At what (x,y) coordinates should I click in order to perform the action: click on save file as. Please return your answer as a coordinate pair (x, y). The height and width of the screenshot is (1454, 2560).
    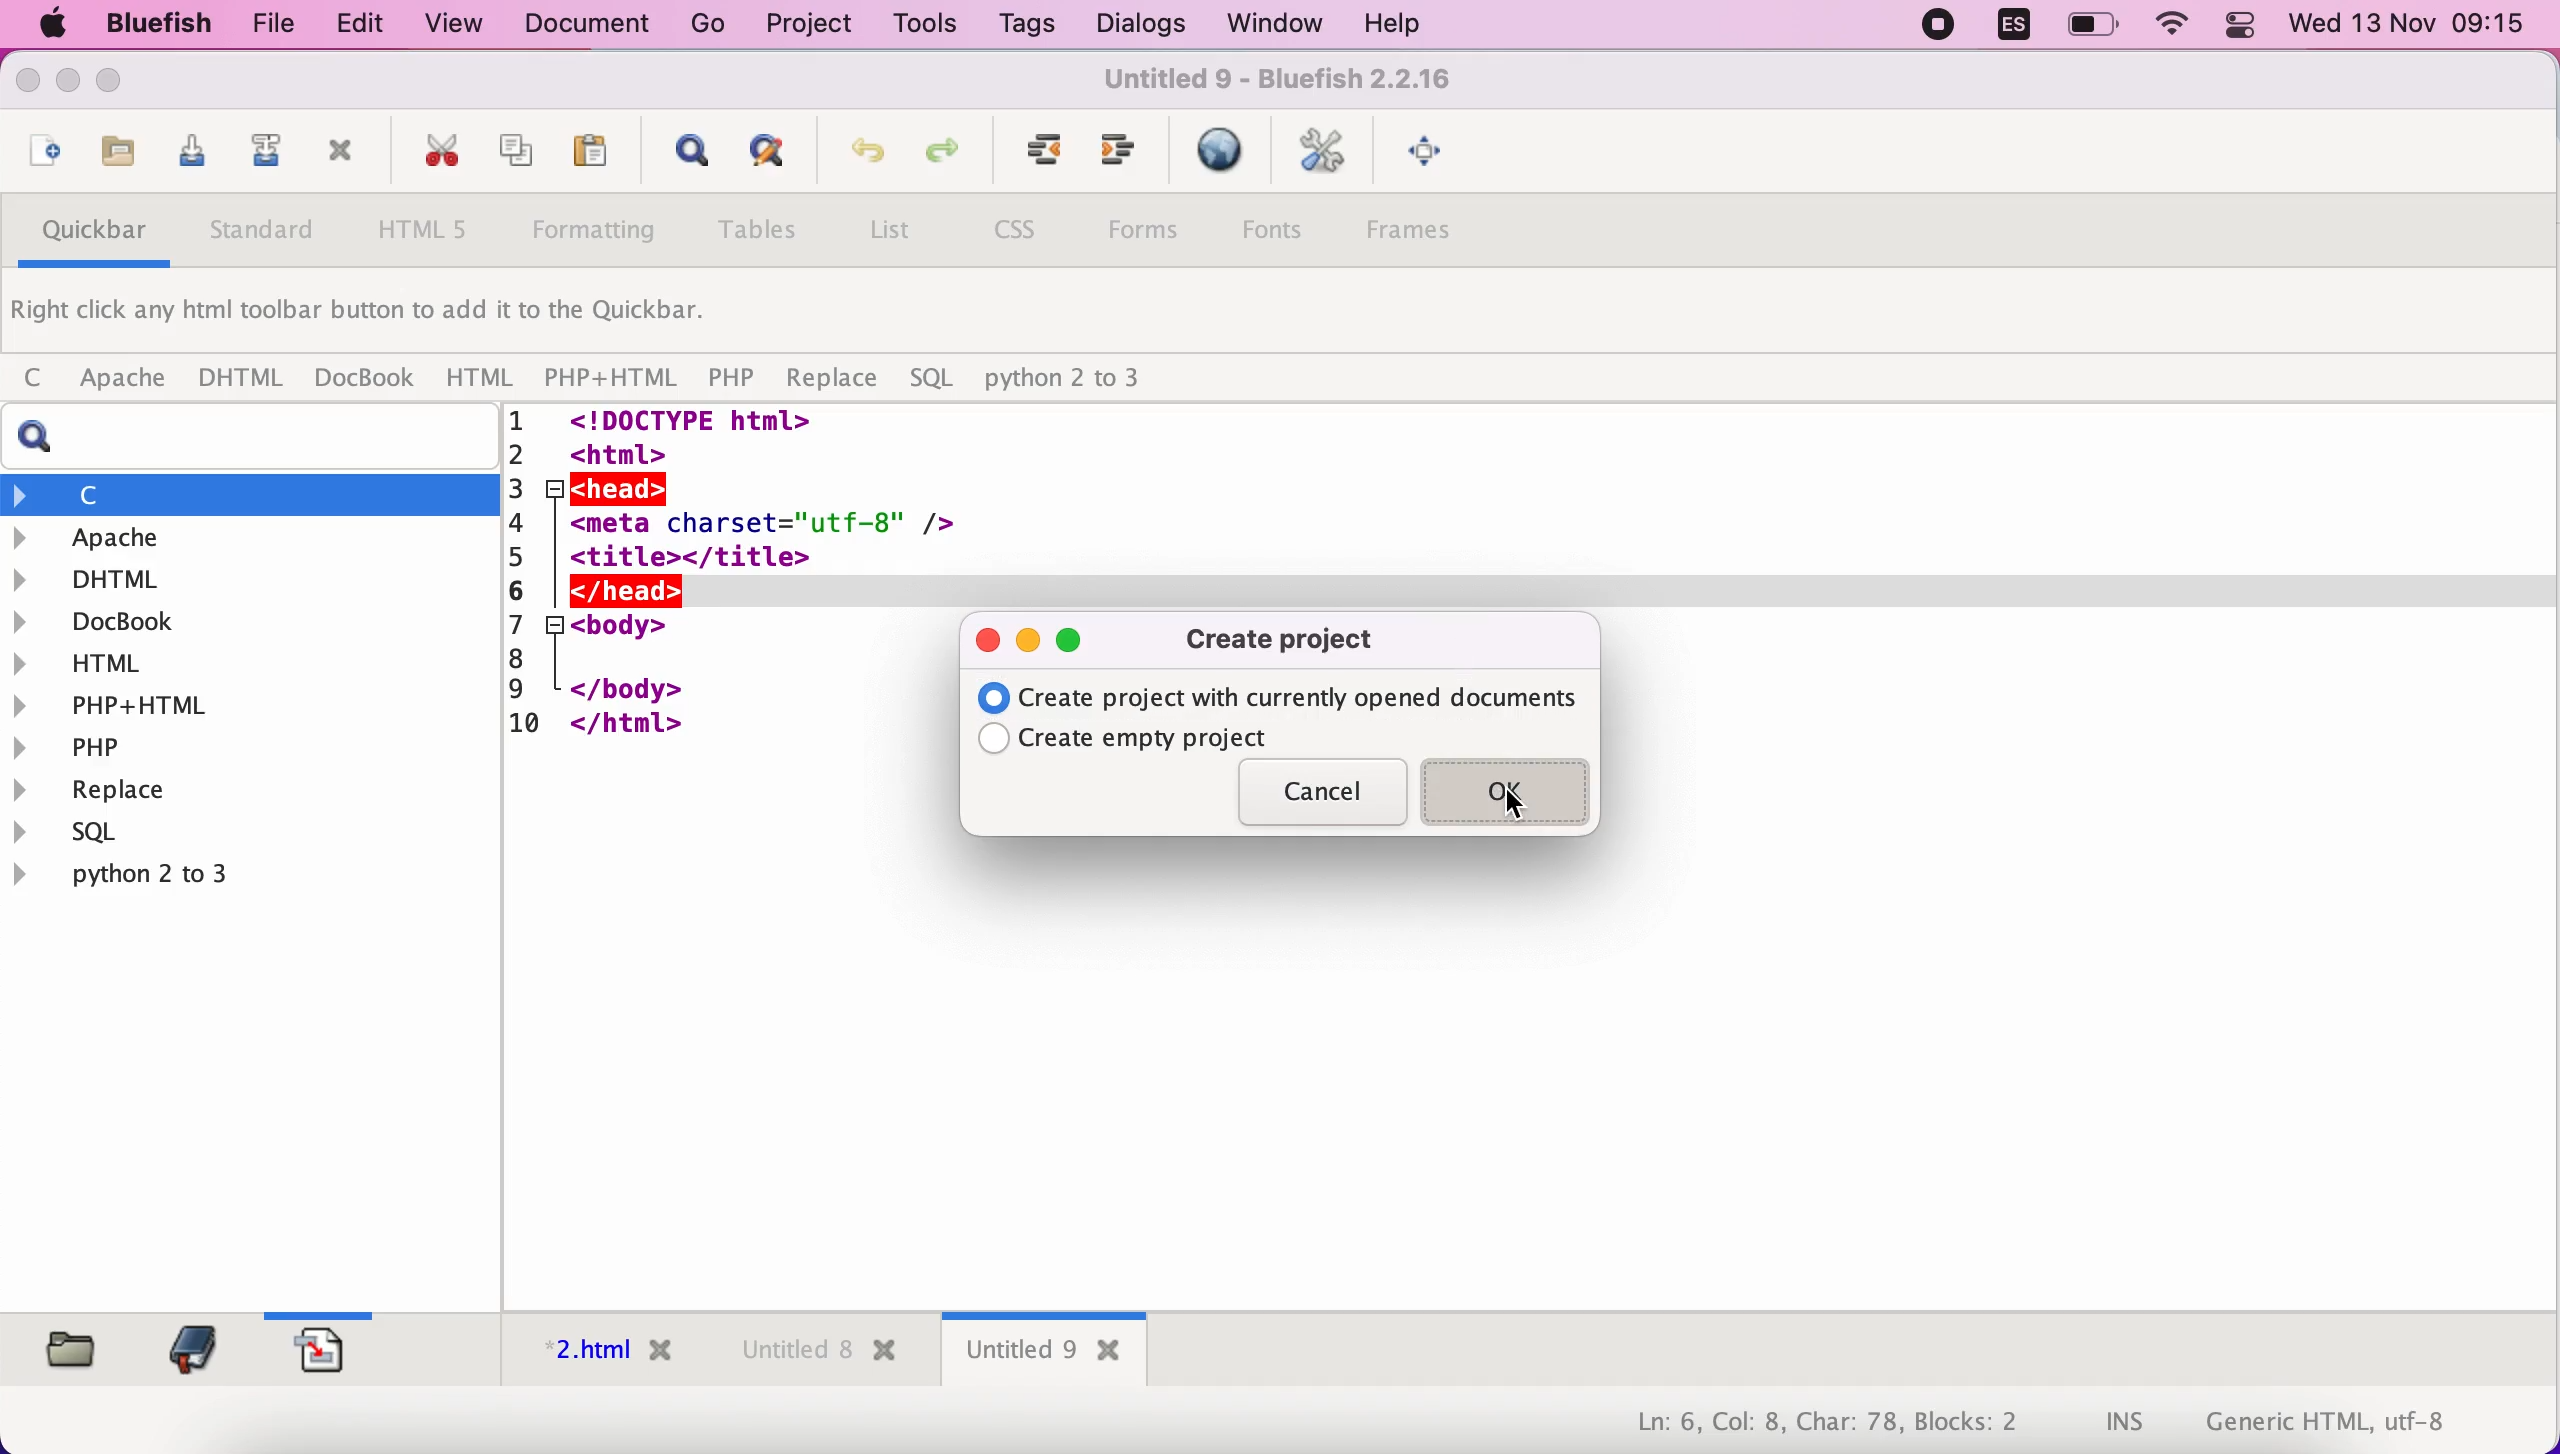
    Looking at the image, I should click on (261, 156).